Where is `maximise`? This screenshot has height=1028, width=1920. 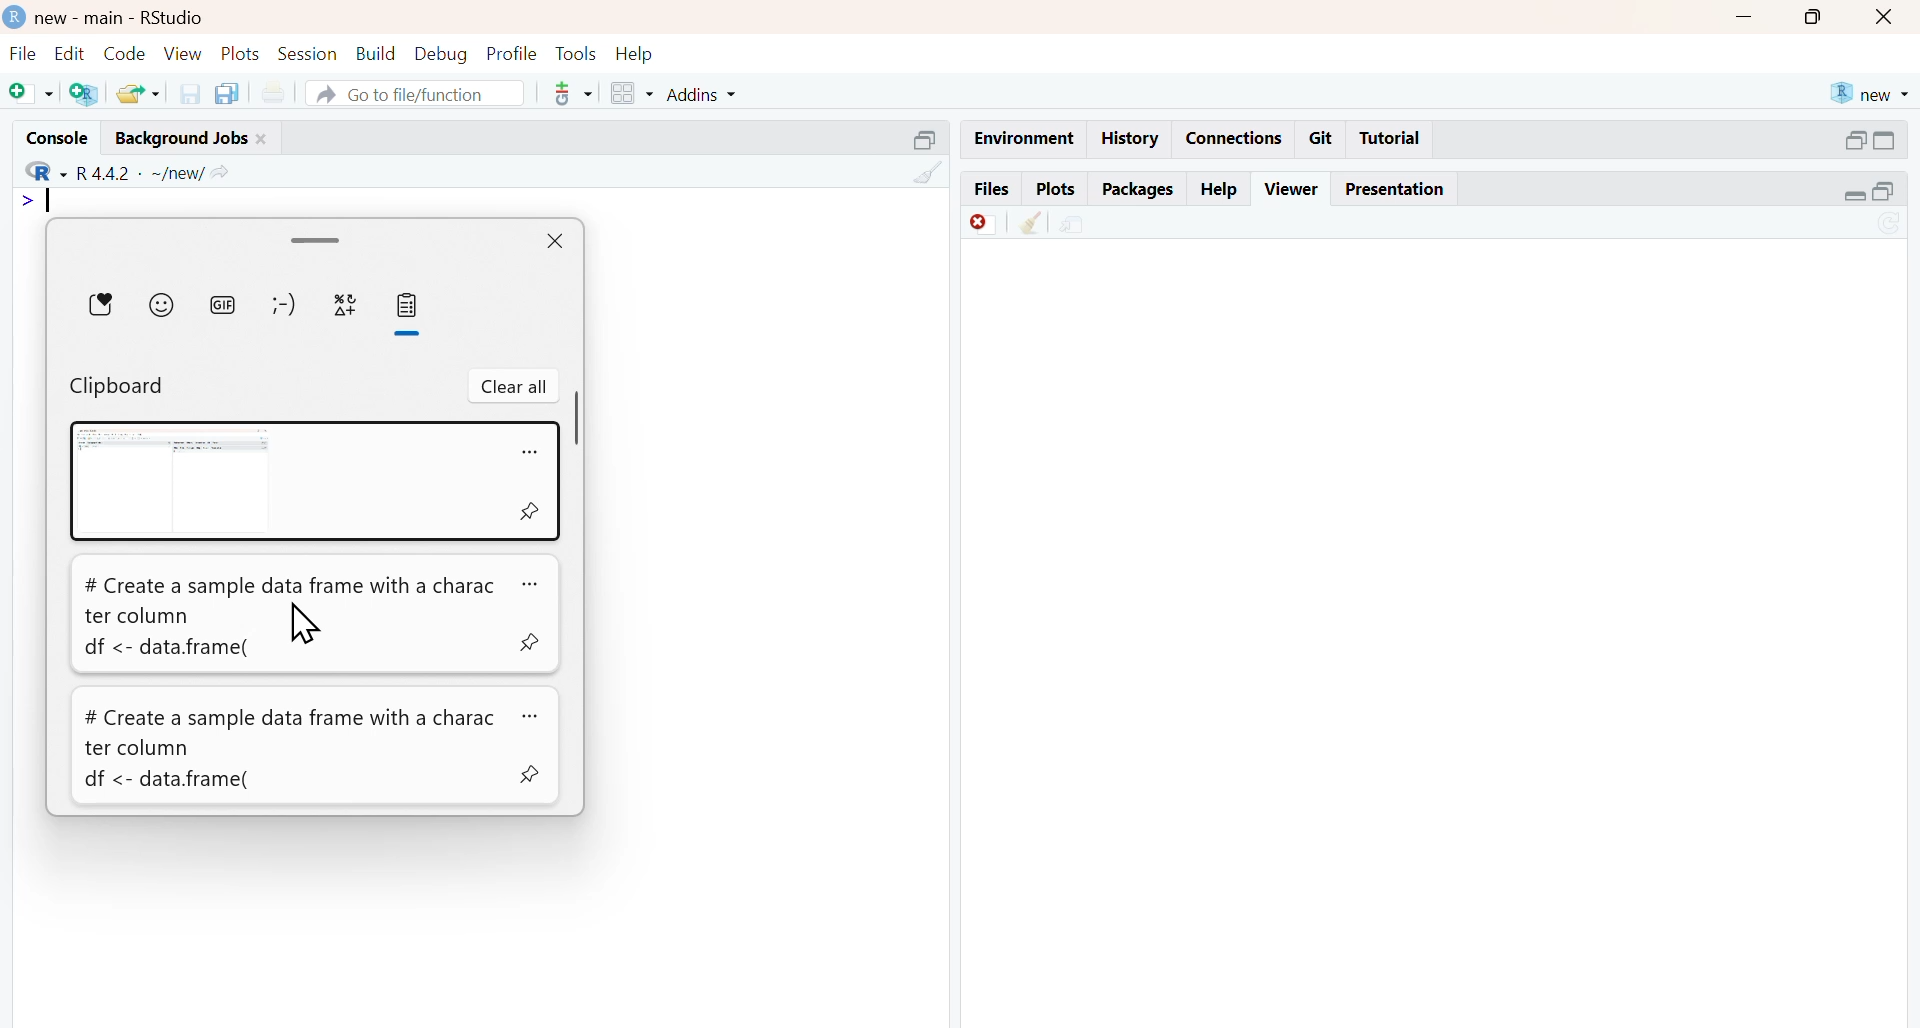
maximise is located at coordinates (1812, 16).